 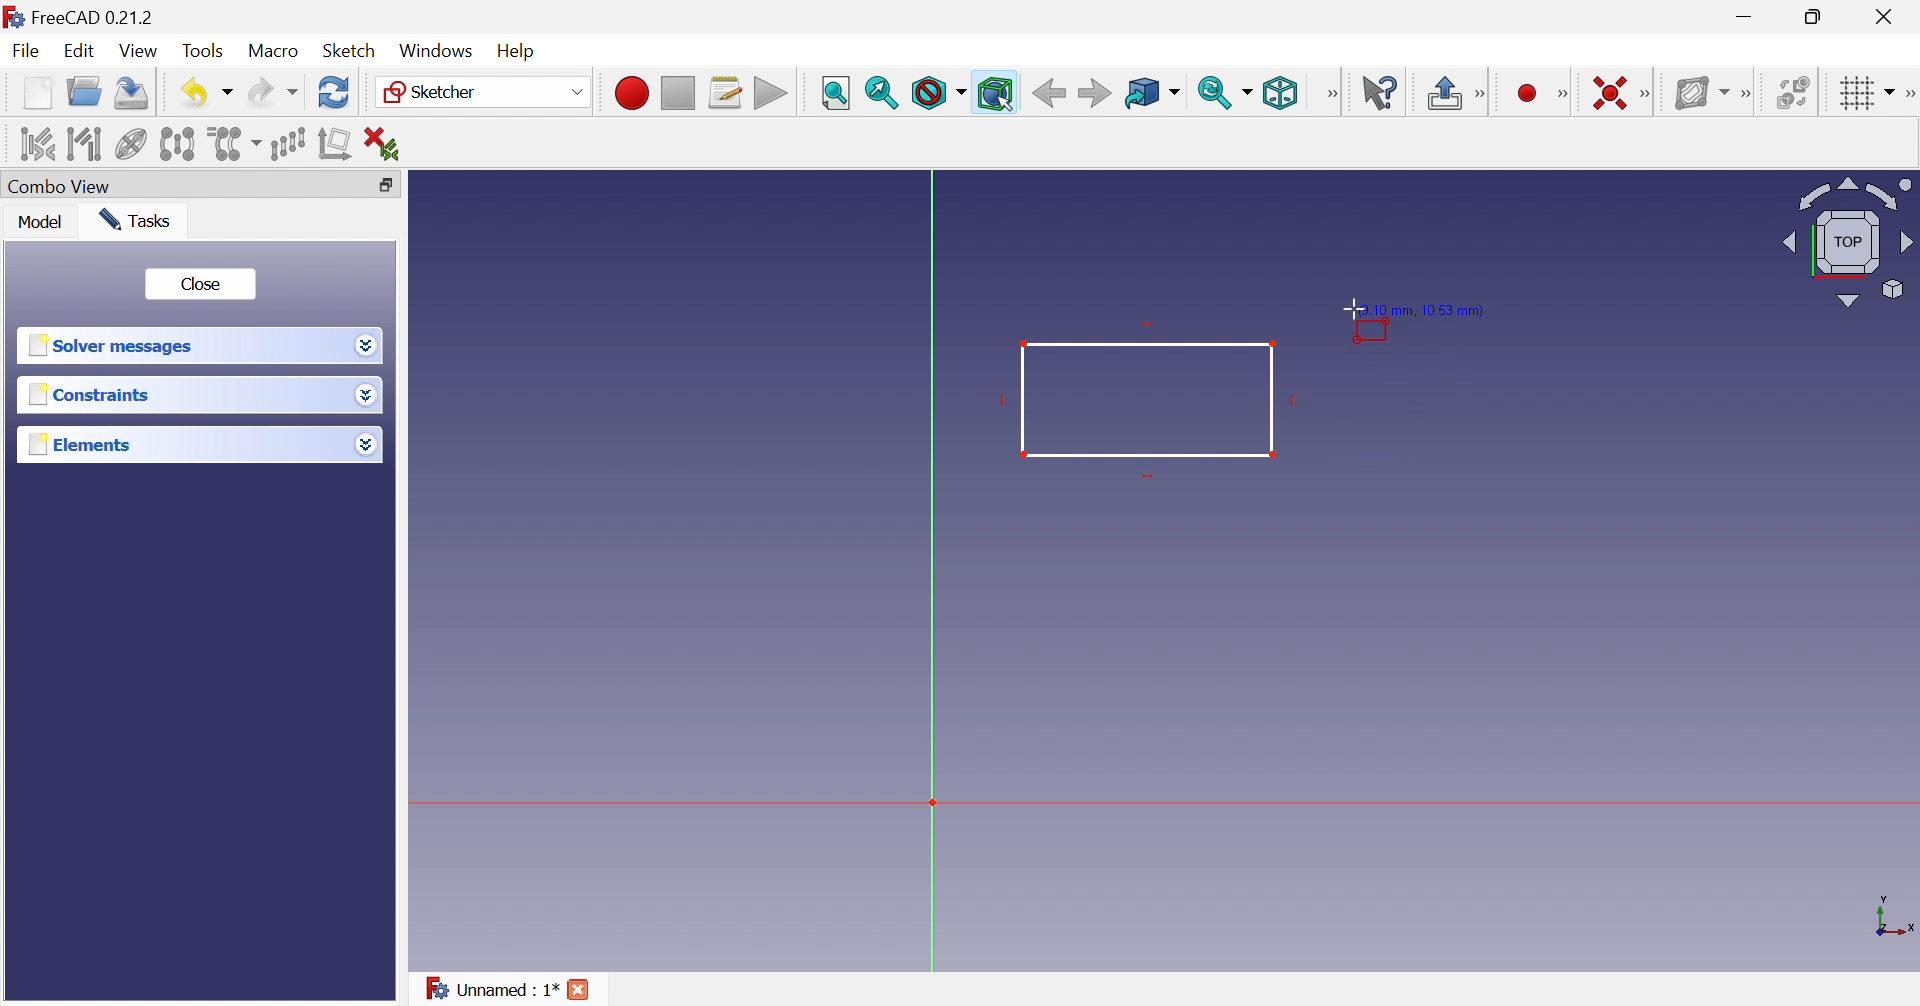 I want to click on Macro, so click(x=271, y=51).